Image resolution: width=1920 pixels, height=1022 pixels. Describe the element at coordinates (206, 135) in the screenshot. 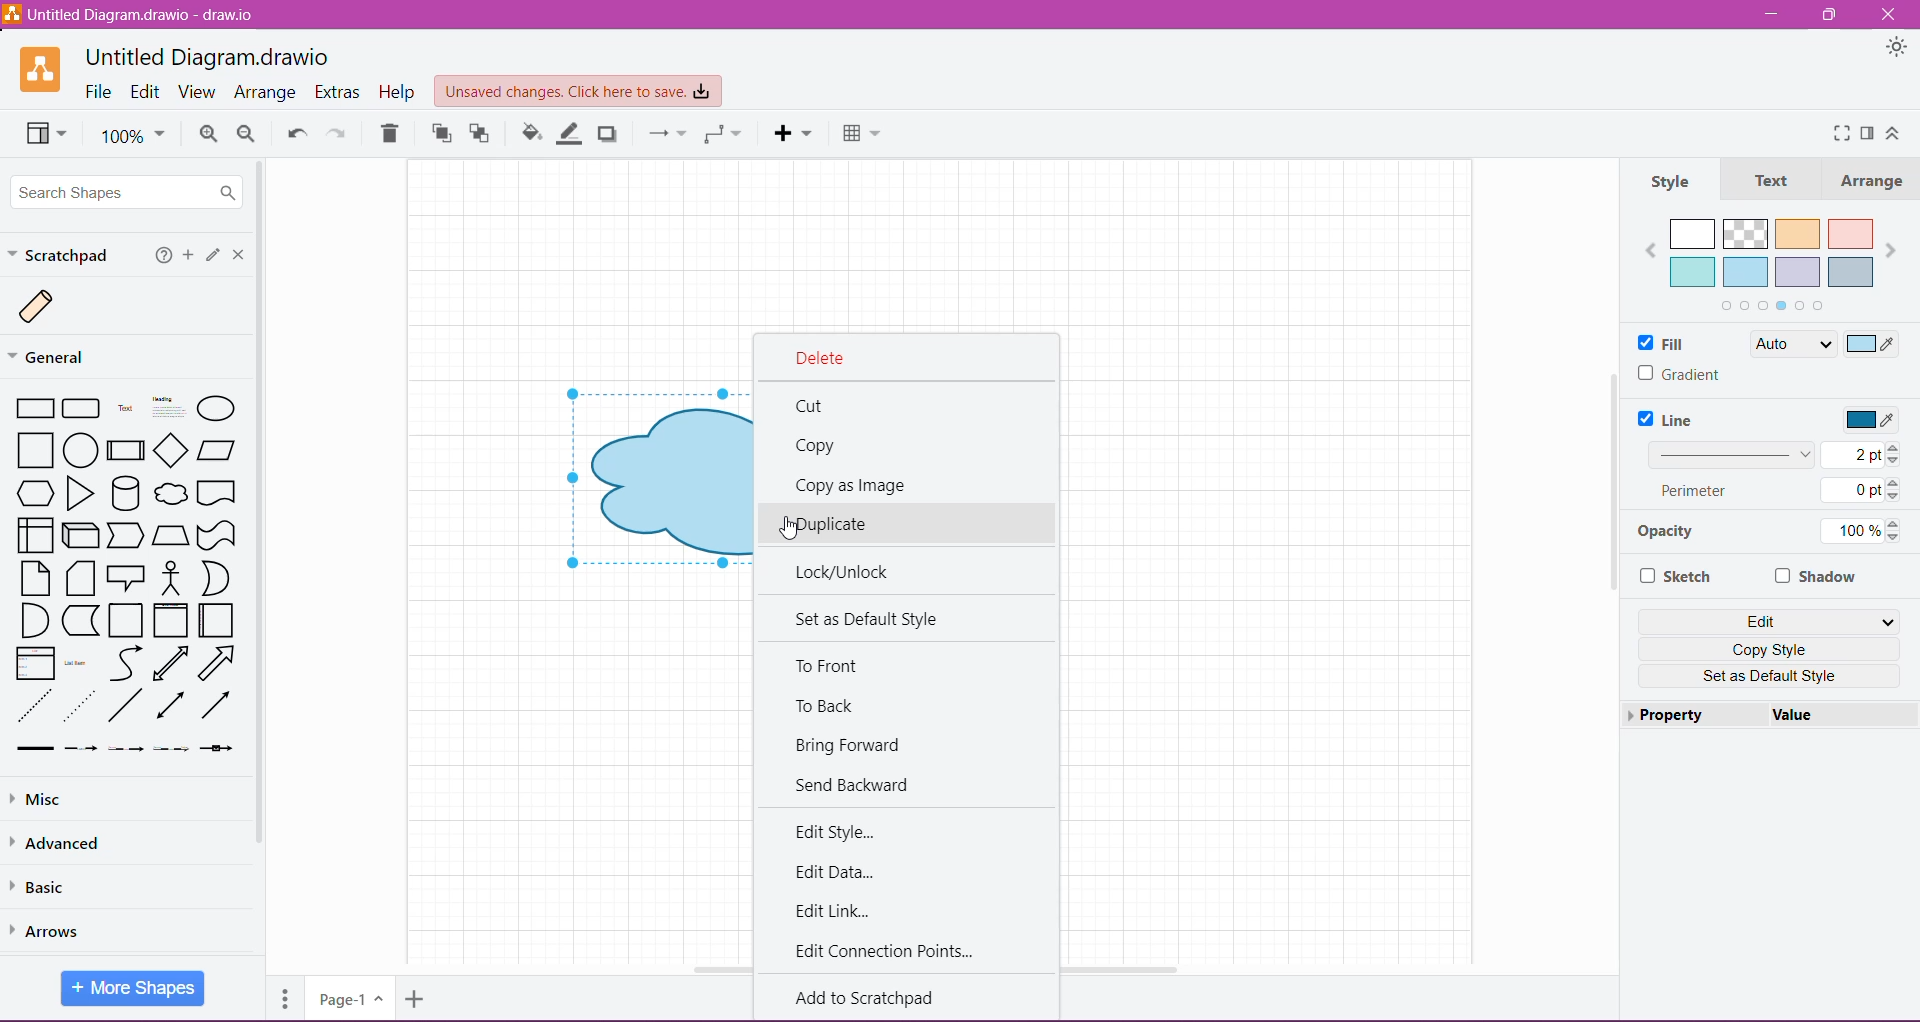

I see `Zoom In` at that location.